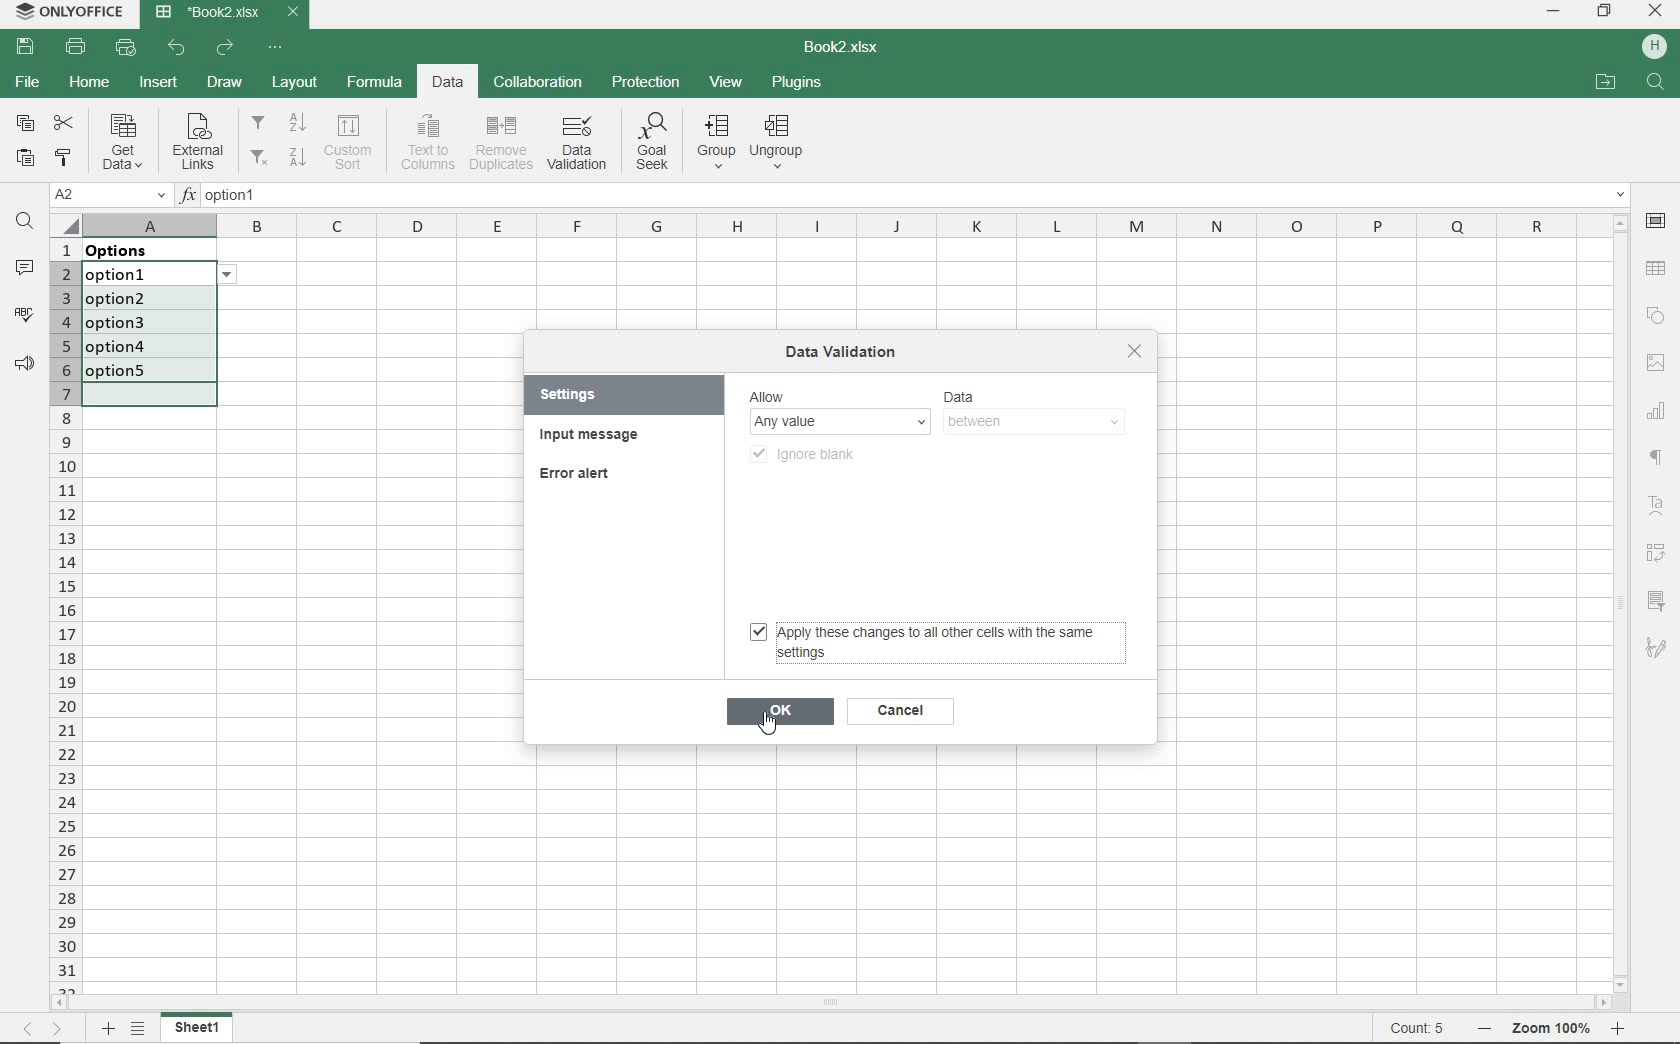  Describe the element at coordinates (1658, 316) in the screenshot. I see `SHAPE` at that location.